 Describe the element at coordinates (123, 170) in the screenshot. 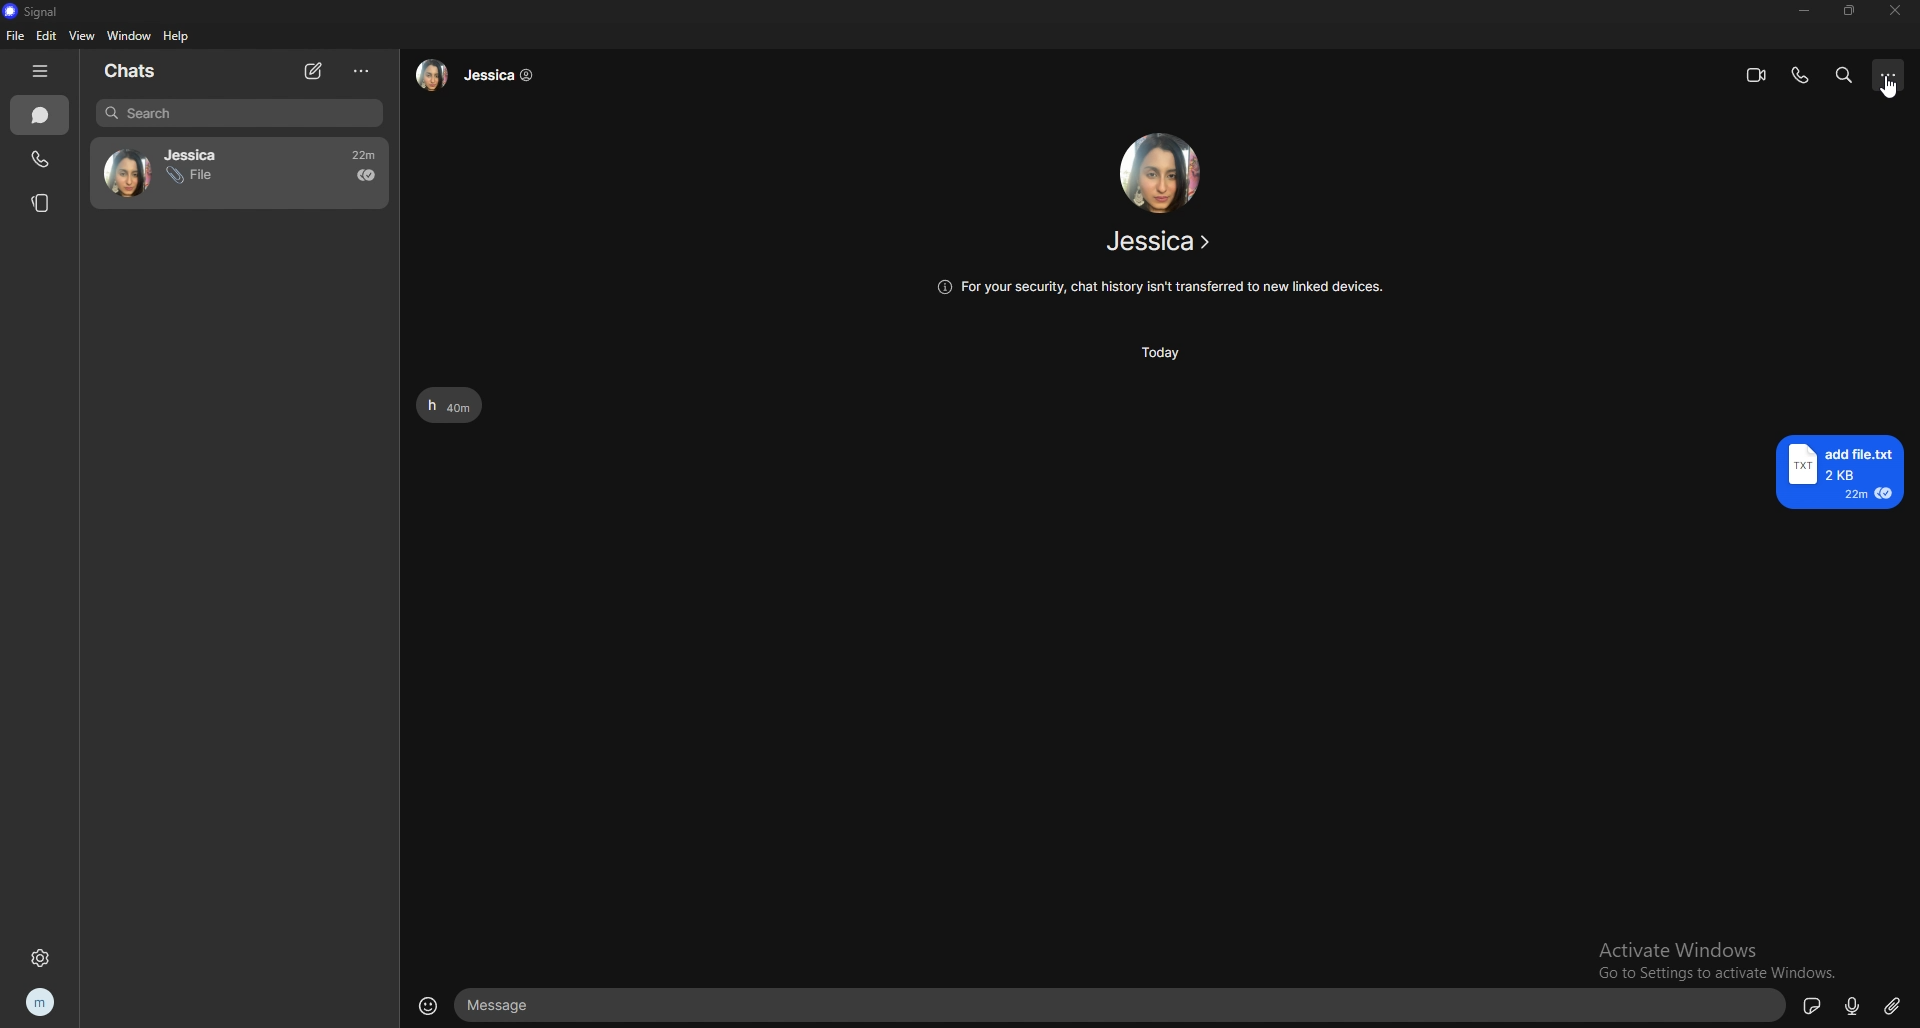

I see `avatar` at that location.